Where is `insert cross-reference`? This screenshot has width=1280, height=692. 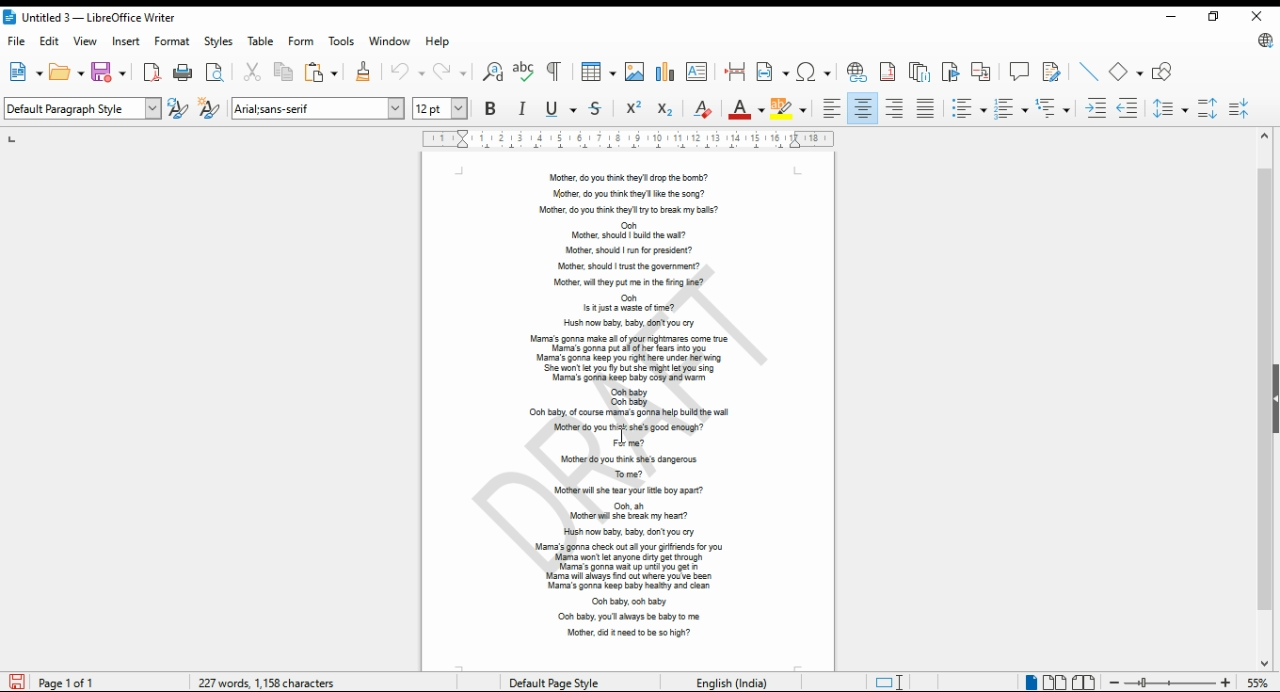
insert cross-reference is located at coordinates (981, 72).